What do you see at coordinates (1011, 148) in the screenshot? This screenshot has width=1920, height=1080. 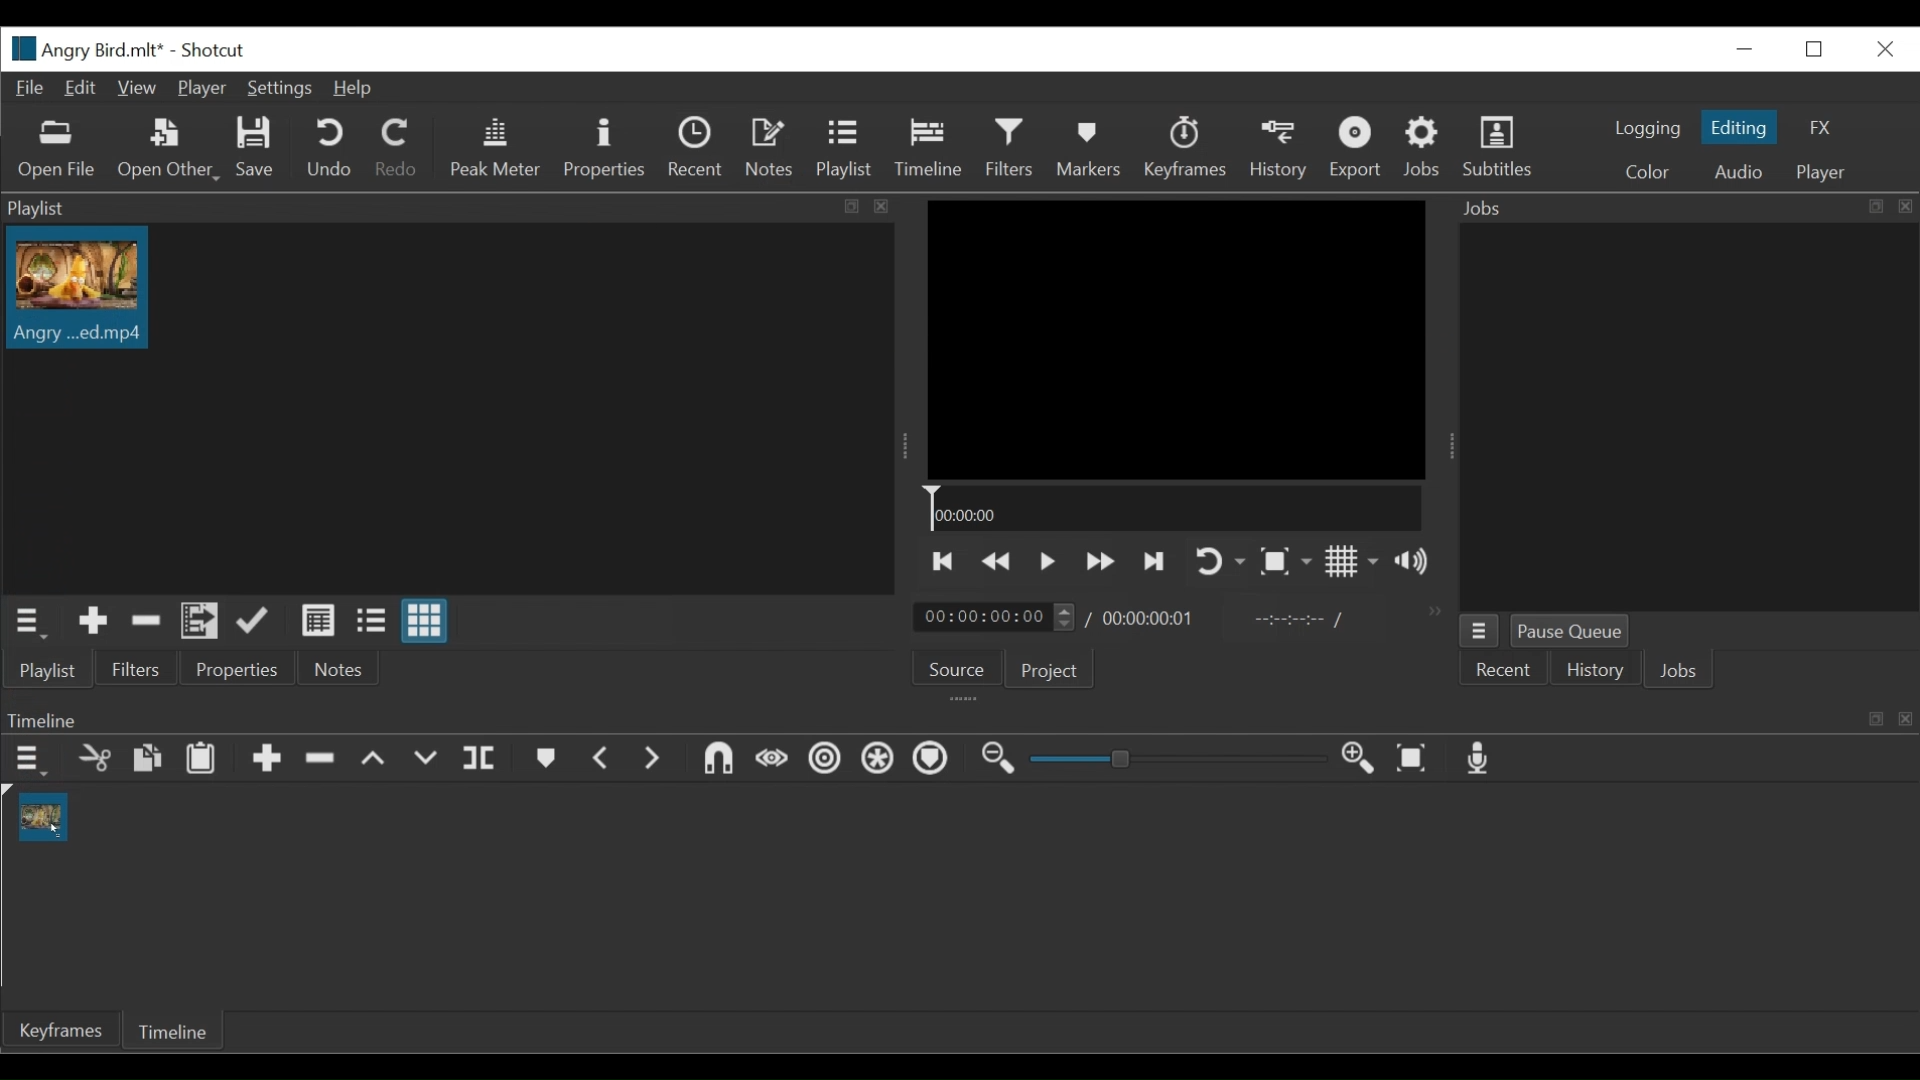 I see `Filters` at bounding box center [1011, 148].